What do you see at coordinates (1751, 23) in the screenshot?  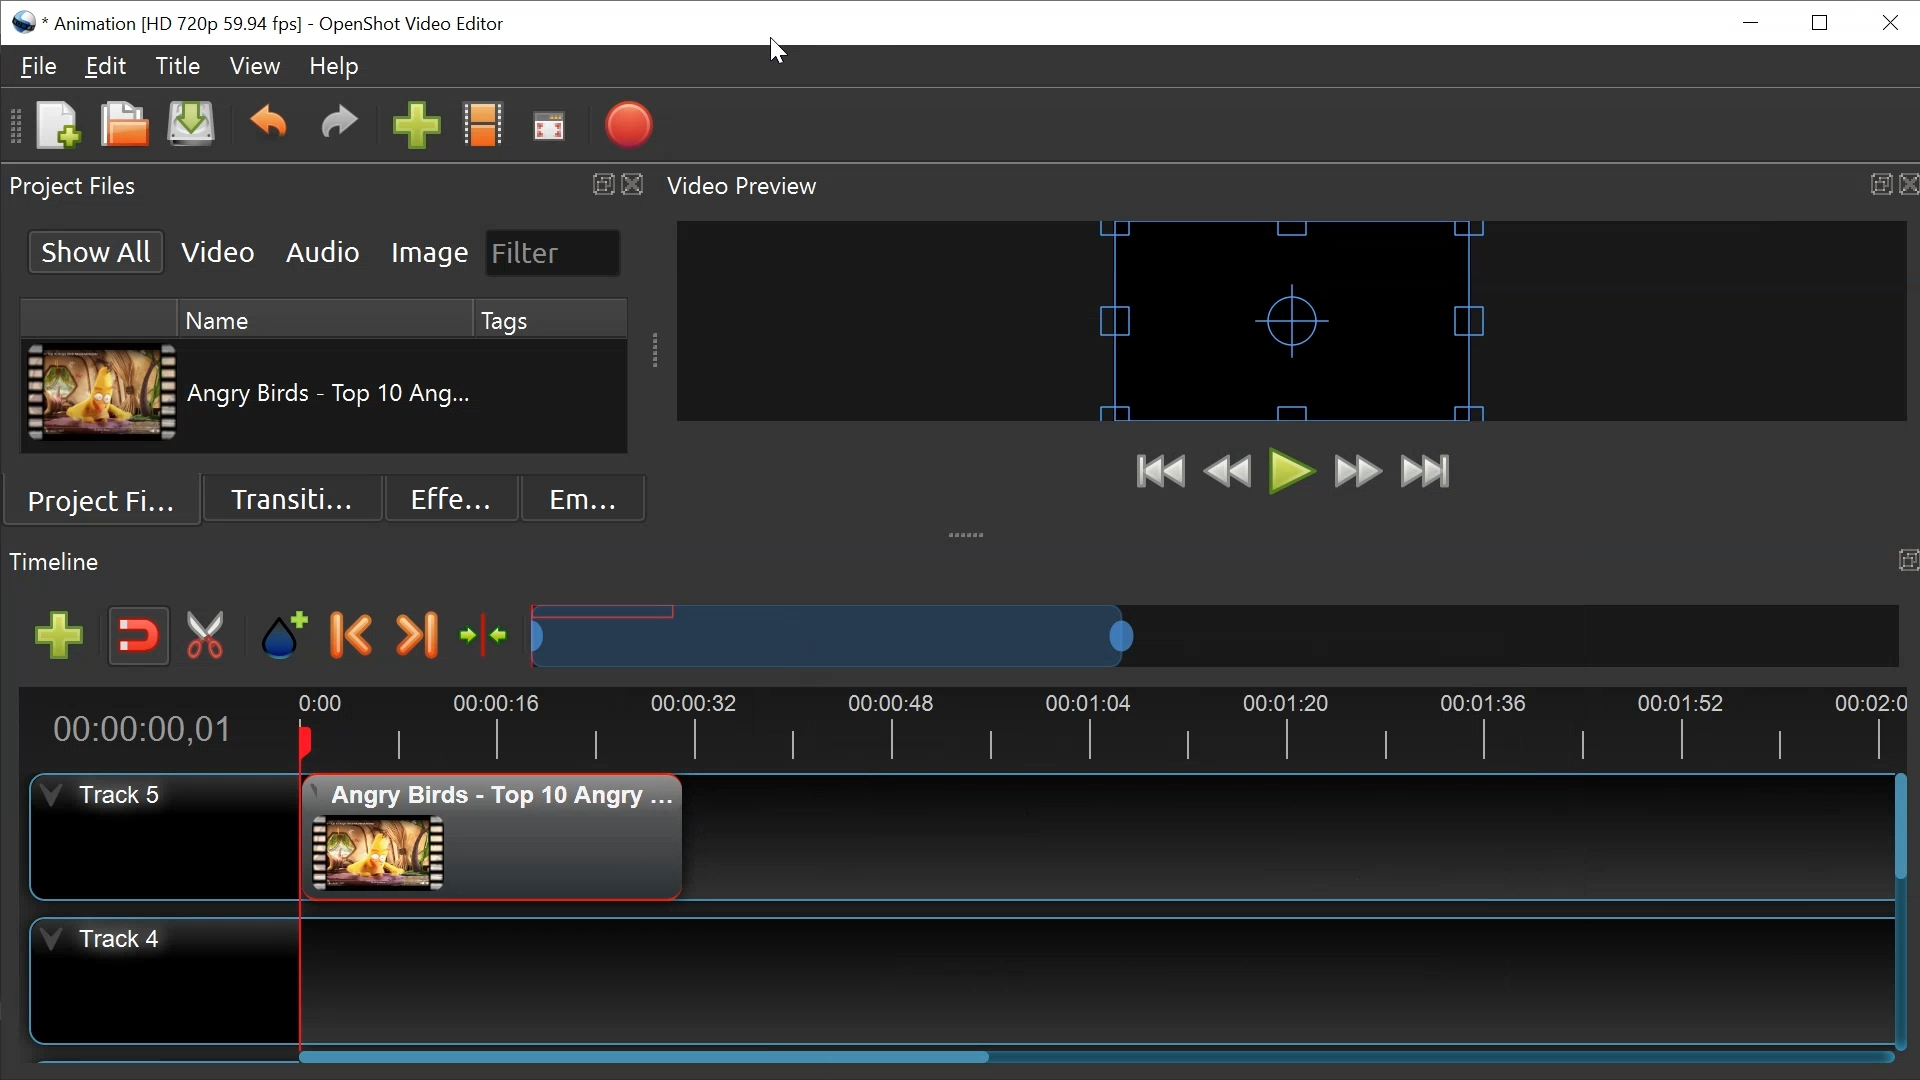 I see `minimize` at bounding box center [1751, 23].